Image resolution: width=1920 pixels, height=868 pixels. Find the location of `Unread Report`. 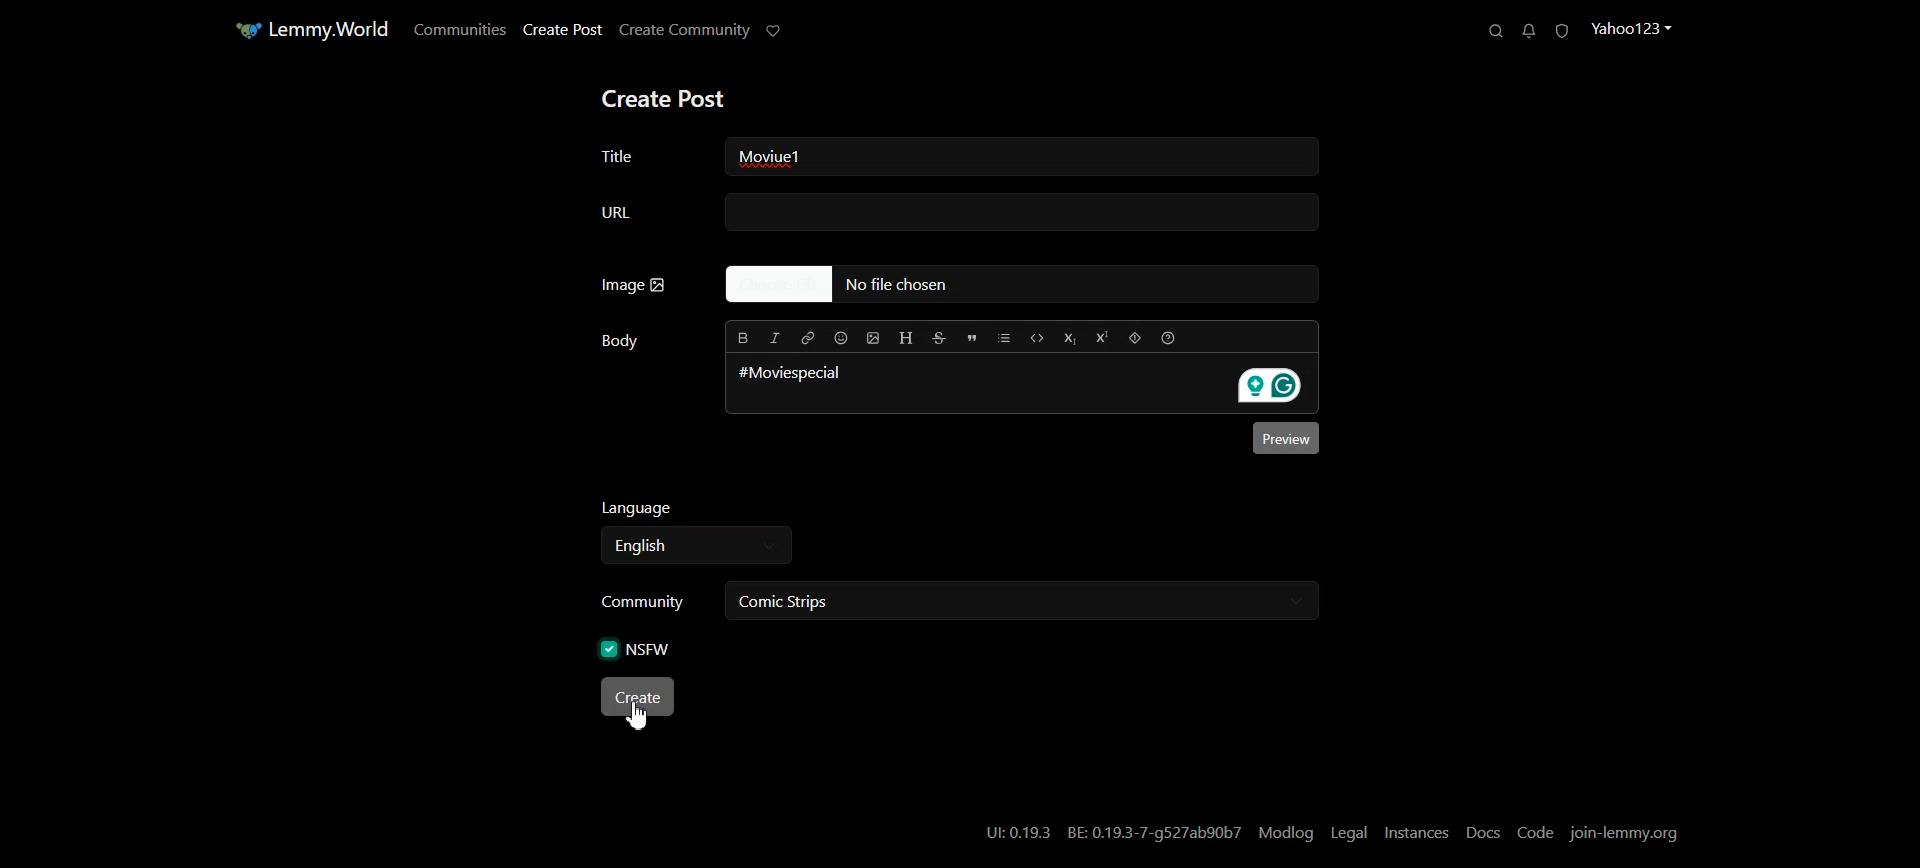

Unread Report is located at coordinates (1559, 29).